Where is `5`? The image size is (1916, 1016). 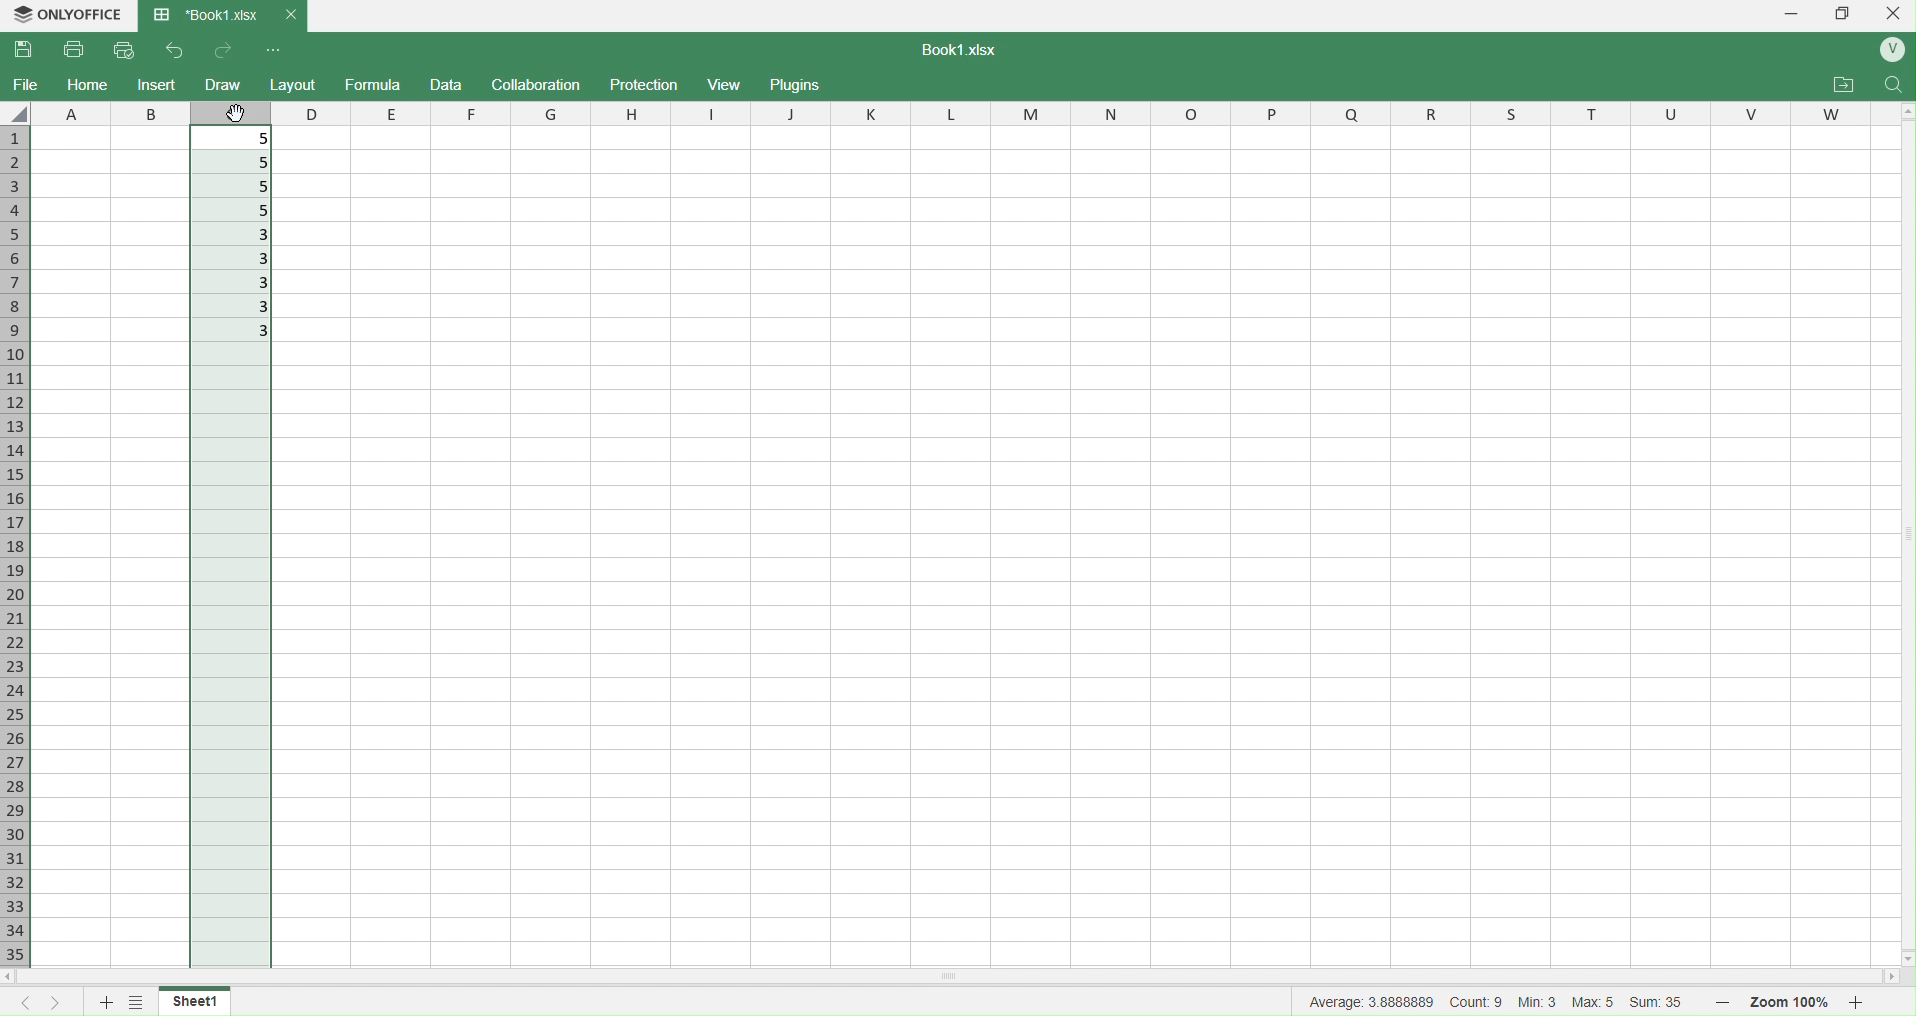
5 is located at coordinates (241, 137).